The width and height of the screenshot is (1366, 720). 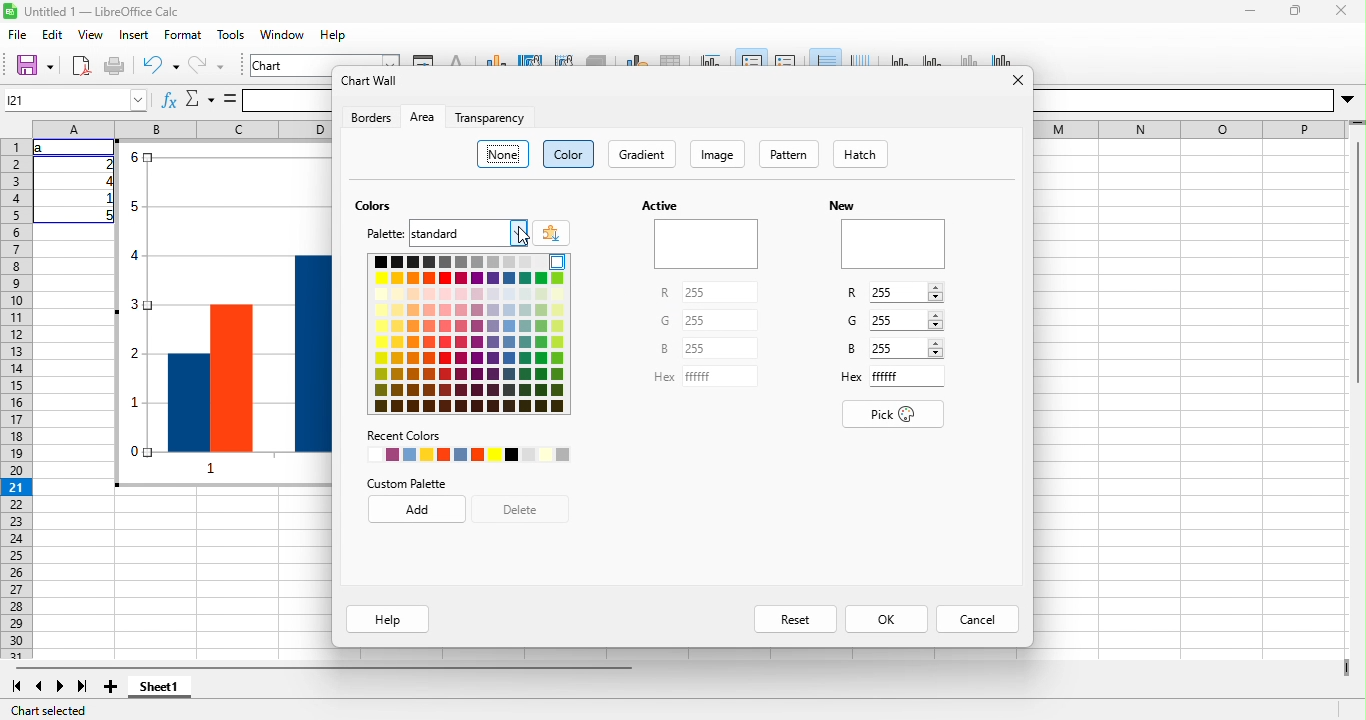 I want to click on 3d view, so click(x=596, y=59).